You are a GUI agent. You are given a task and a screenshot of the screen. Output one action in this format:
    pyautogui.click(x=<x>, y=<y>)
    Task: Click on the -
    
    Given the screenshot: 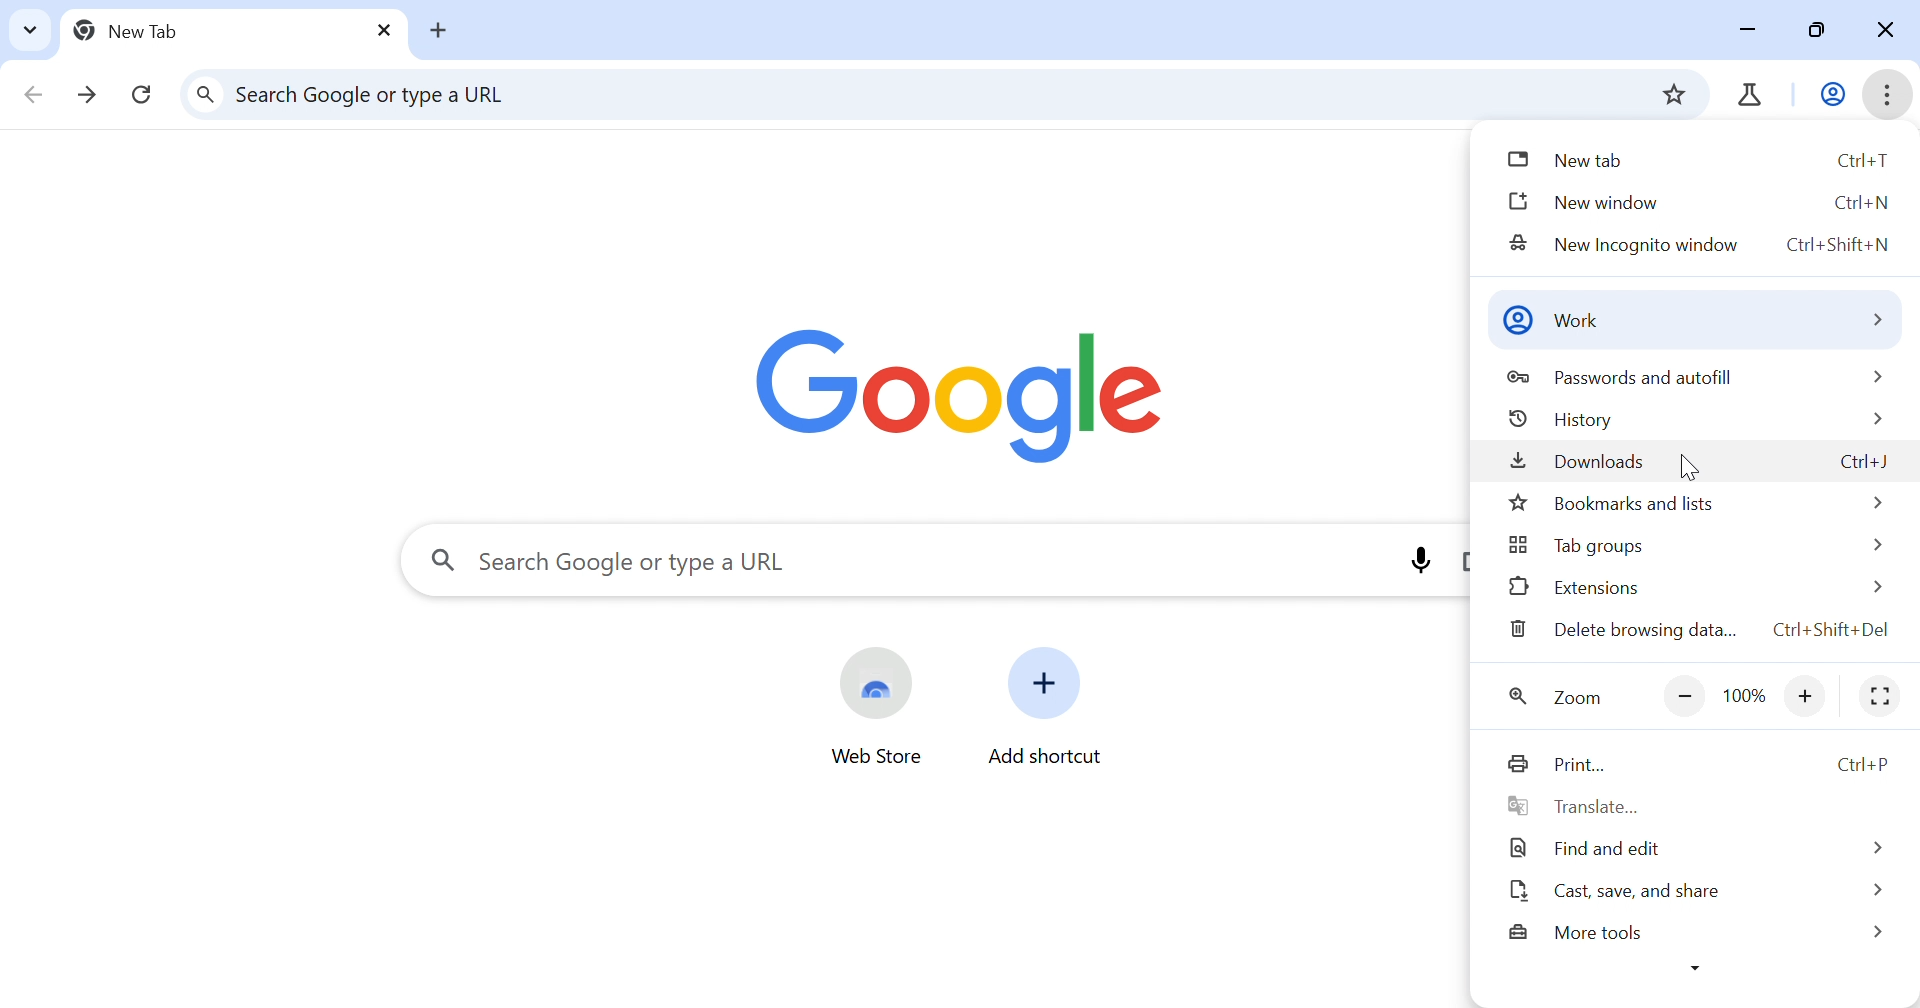 What is the action you would take?
    pyautogui.click(x=1685, y=699)
    